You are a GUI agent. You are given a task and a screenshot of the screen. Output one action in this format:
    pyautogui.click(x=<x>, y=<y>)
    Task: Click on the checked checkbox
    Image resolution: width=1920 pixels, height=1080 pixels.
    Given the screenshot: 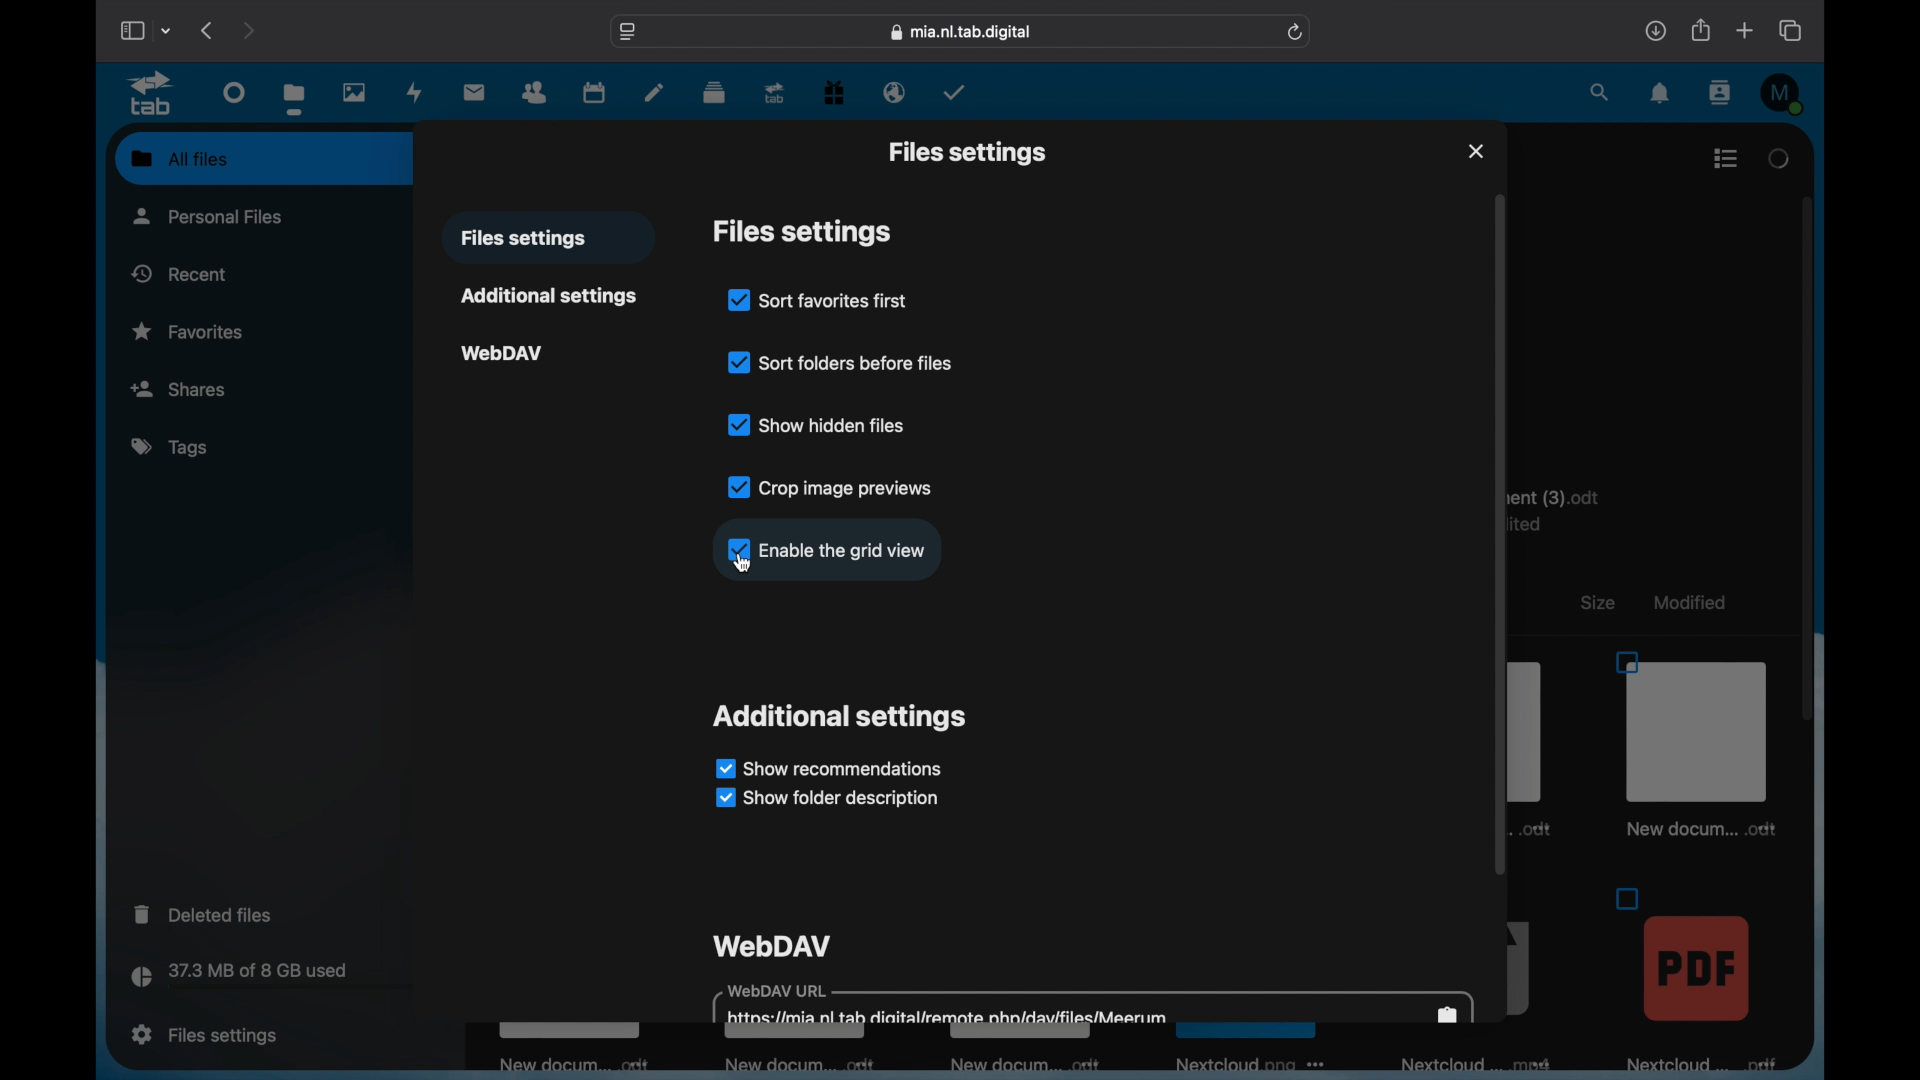 What is the action you would take?
    pyautogui.click(x=737, y=549)
    